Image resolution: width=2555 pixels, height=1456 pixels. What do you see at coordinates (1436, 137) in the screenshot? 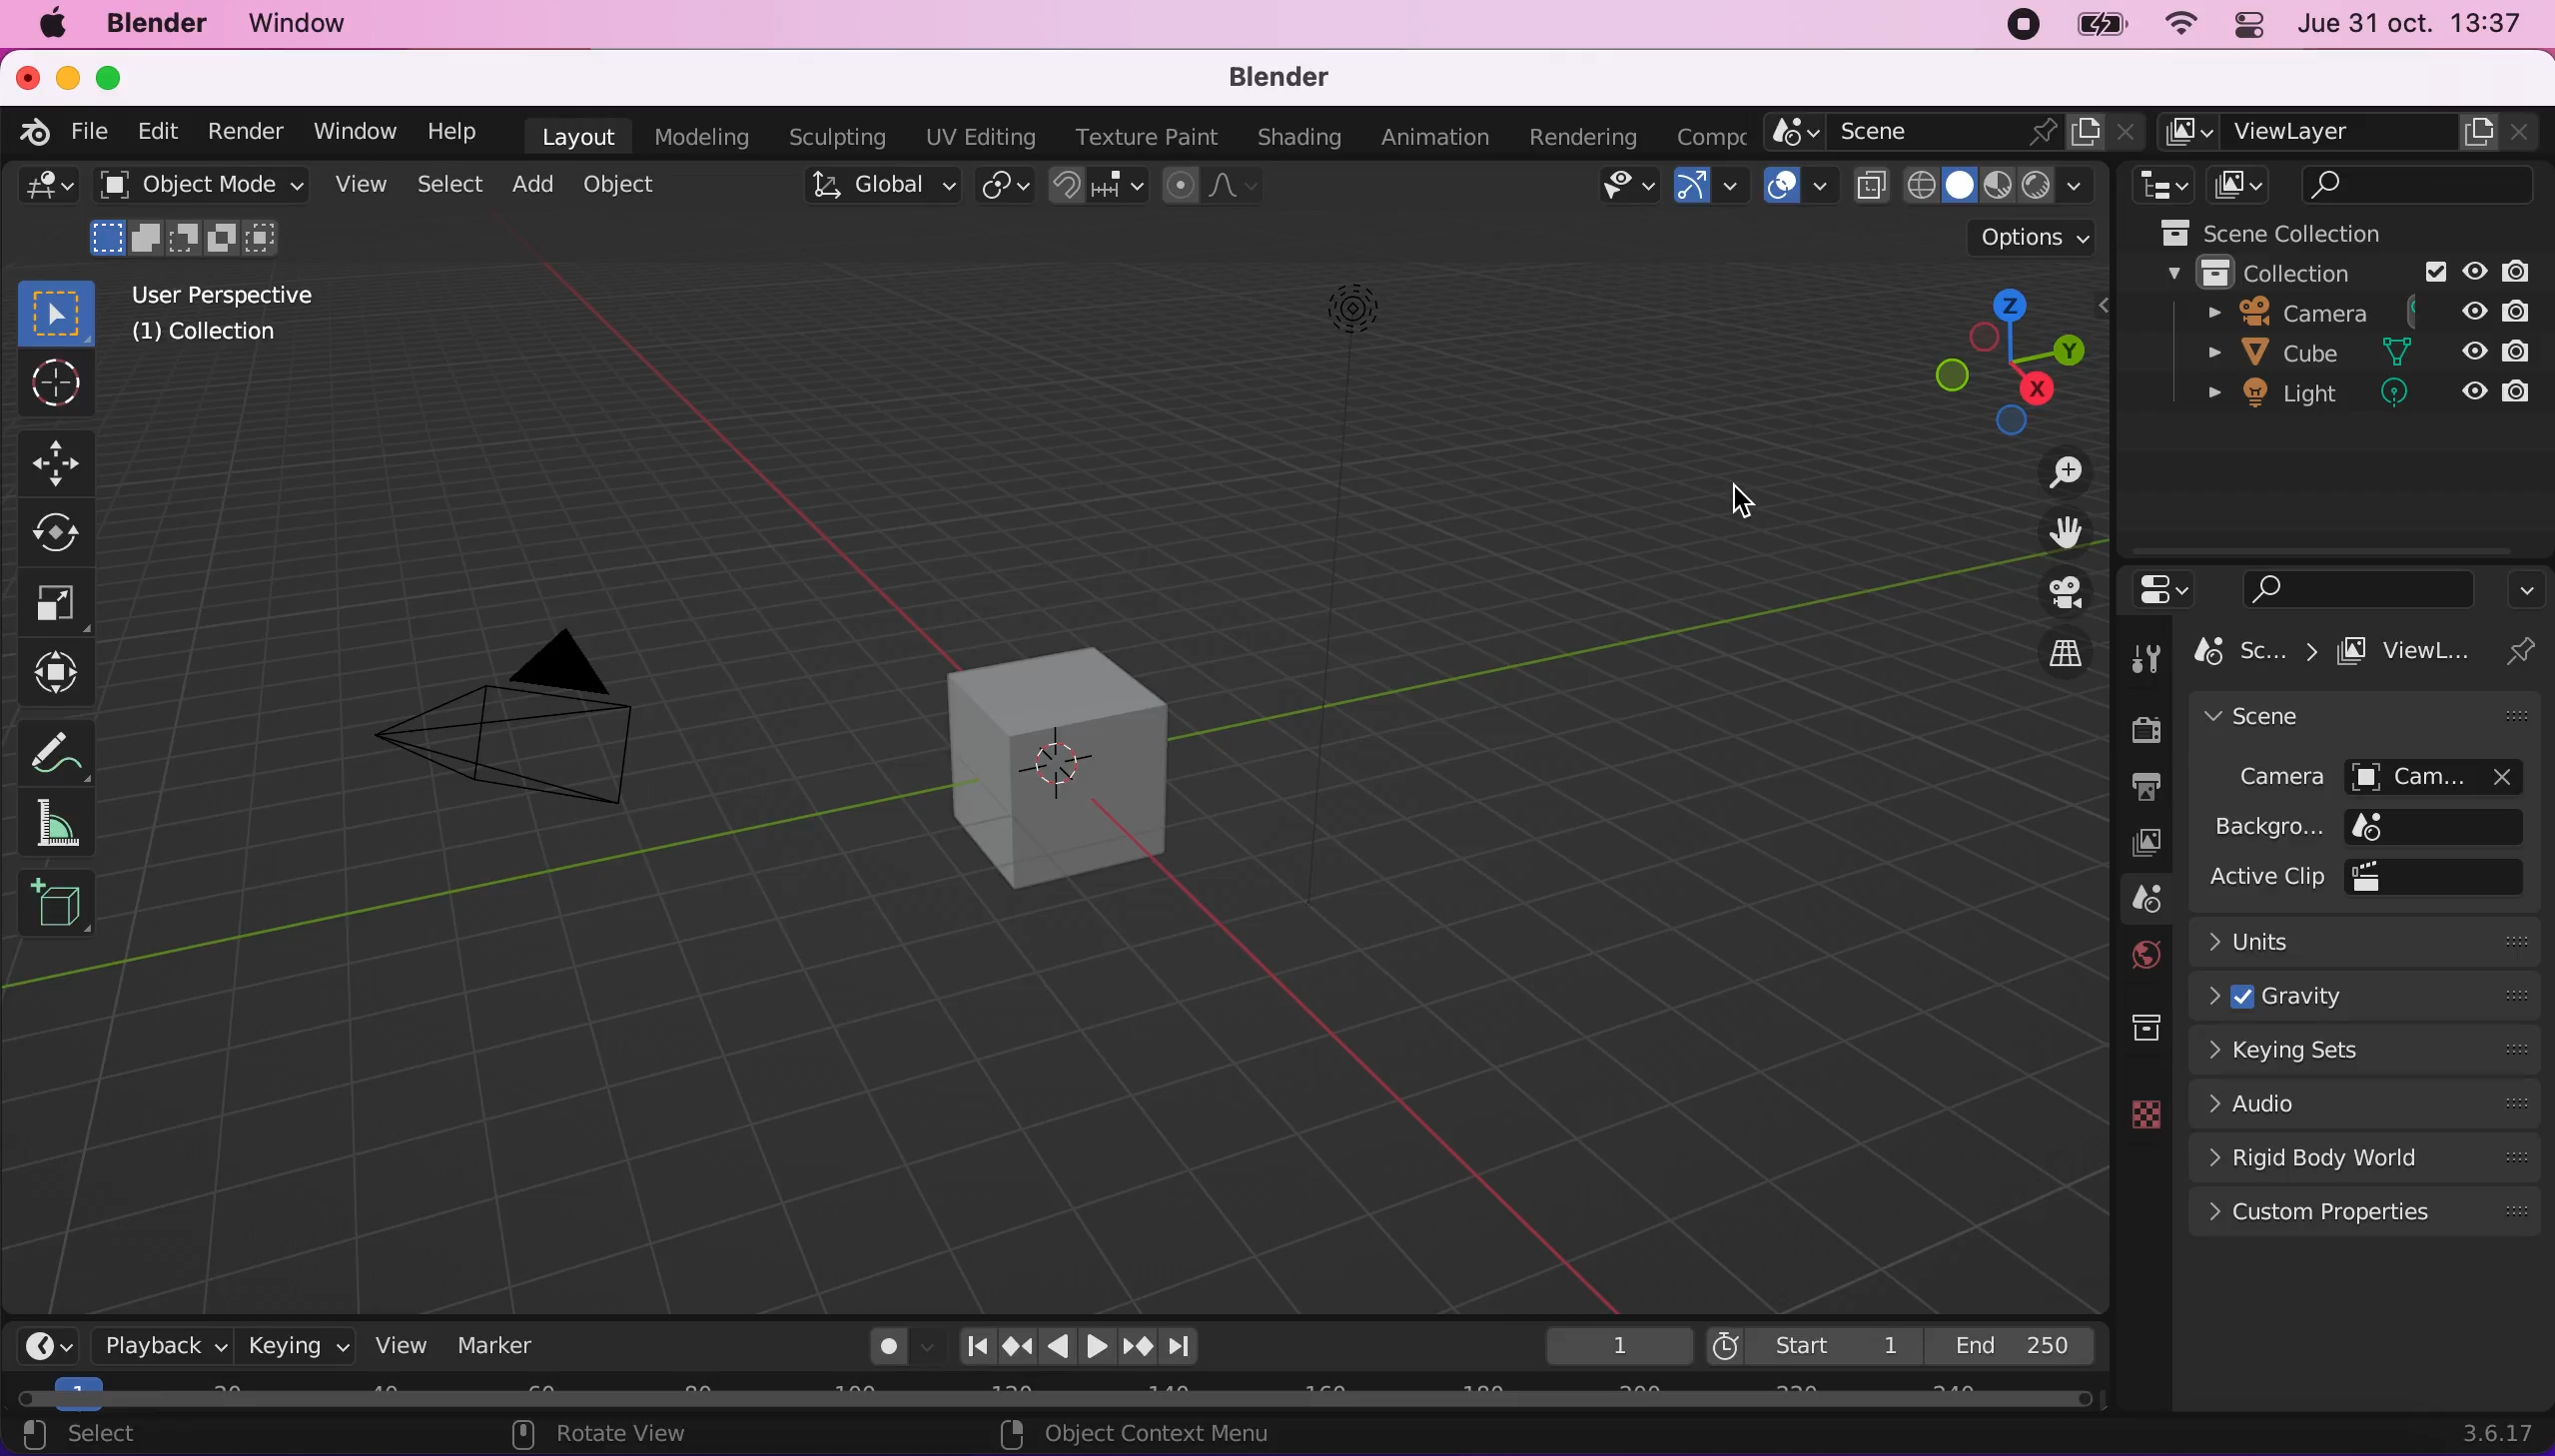
I see `animation` at bounding box center [1436, 137].